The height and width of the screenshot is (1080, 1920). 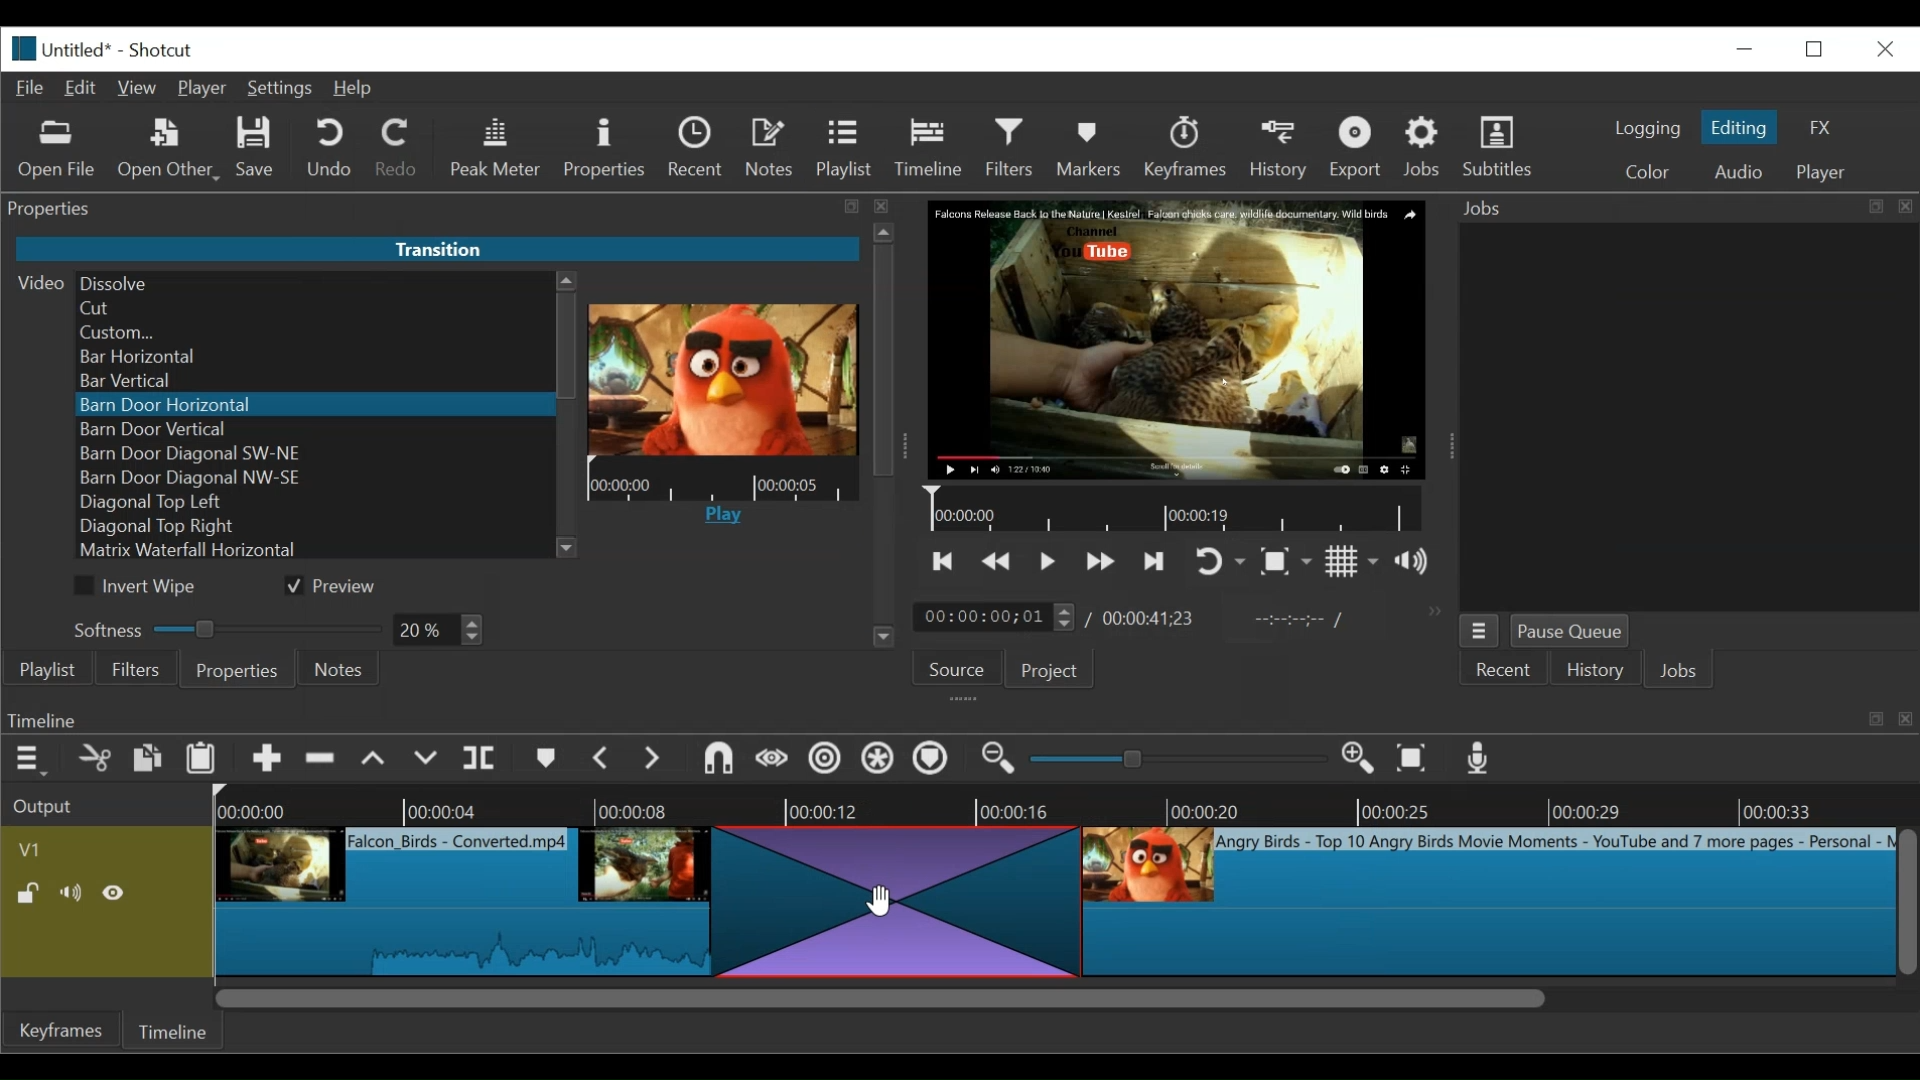 What do you see at coordinates (83, 47) in the screenshot?
I see `File Name` at bounding box center [83, 47].